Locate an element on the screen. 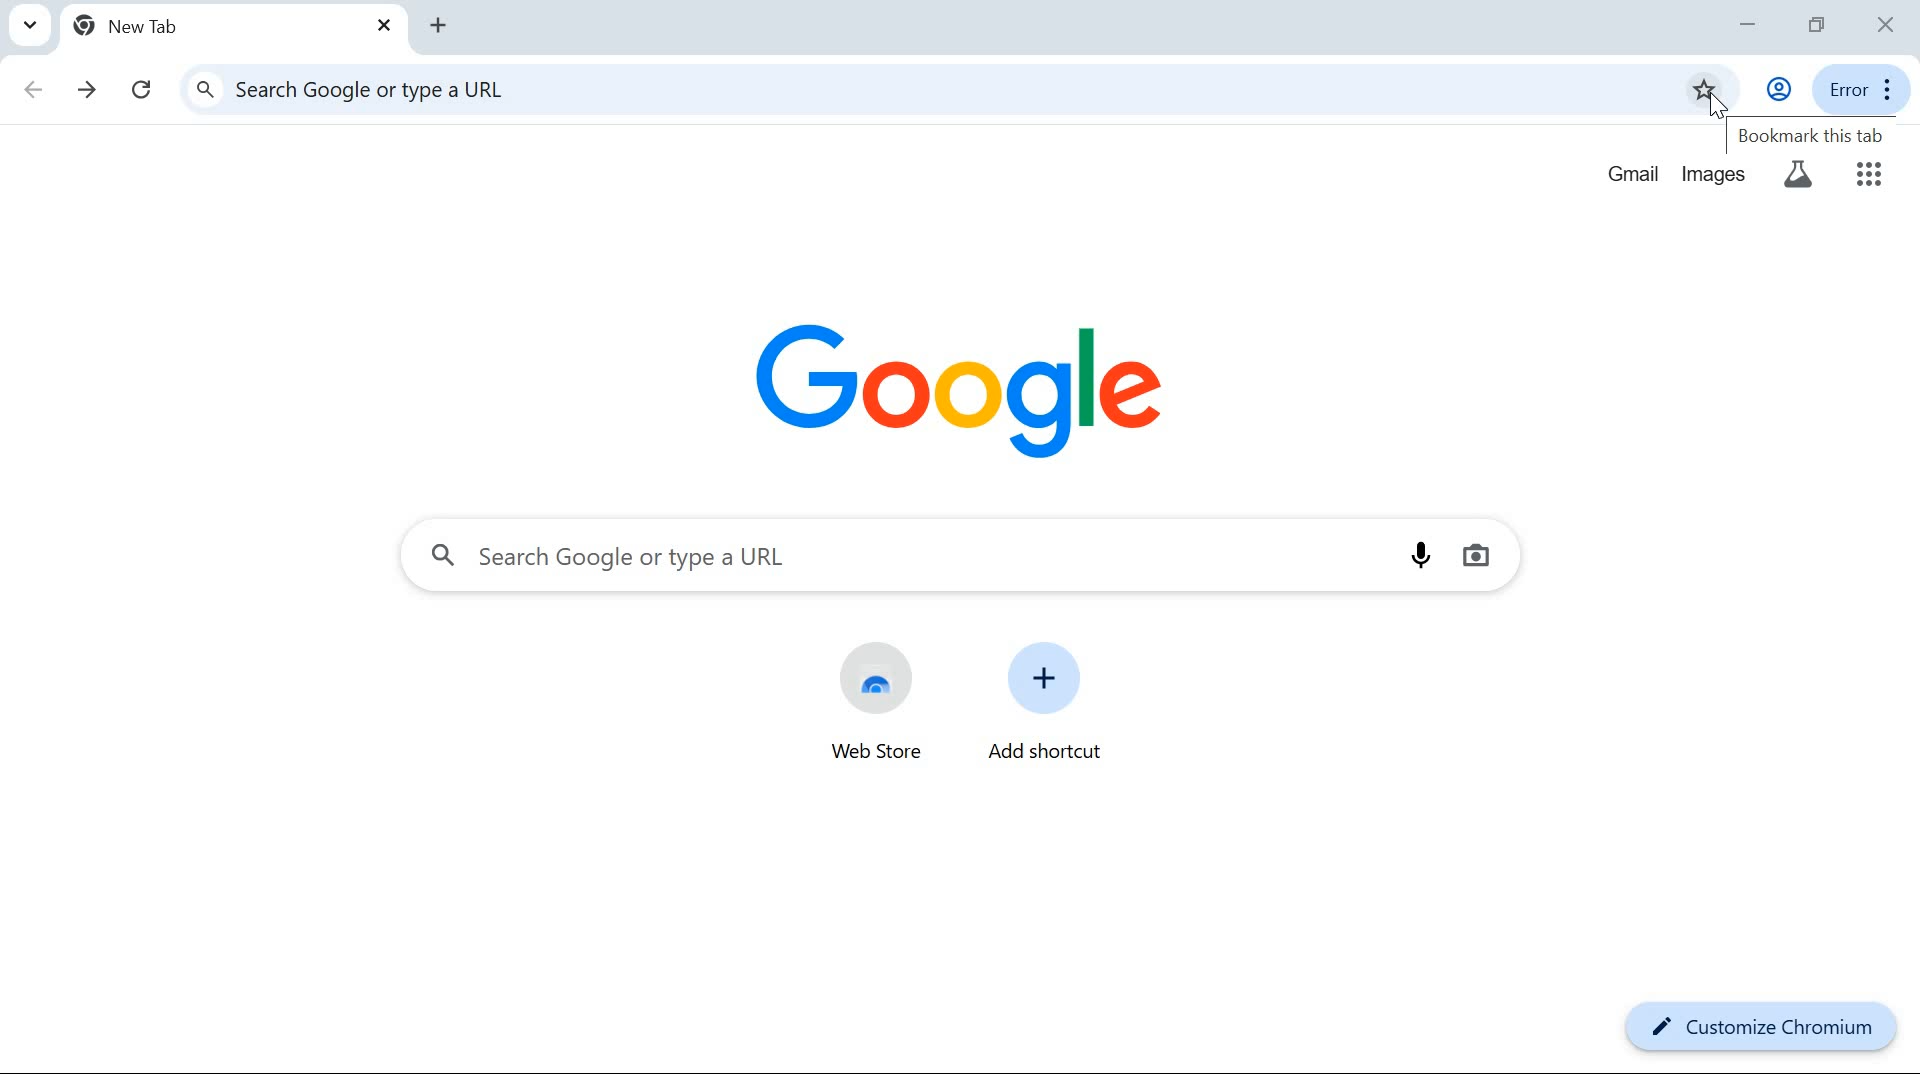 Image resolution: width=1920 pixels, height=1074 pixels. voice search is located at coordinates (1422, 554).